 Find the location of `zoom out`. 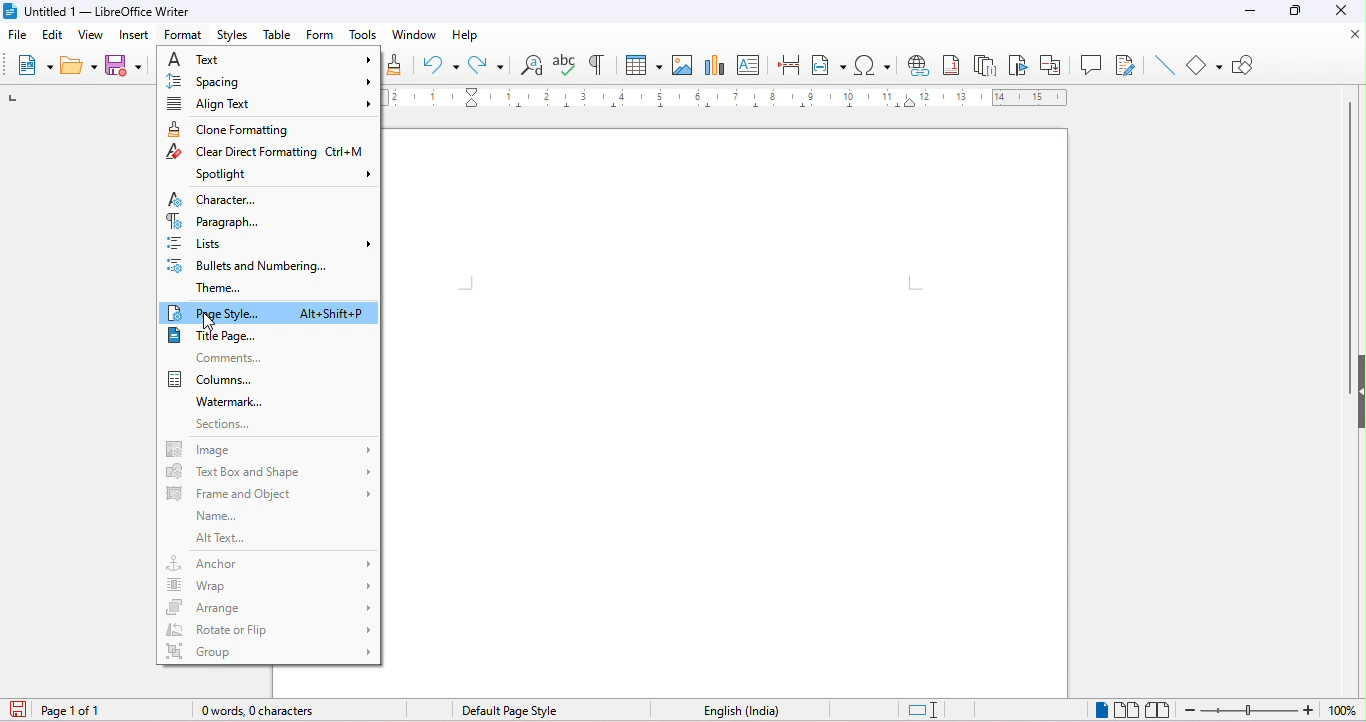

zoom out is located at coordinates (1251, 709).